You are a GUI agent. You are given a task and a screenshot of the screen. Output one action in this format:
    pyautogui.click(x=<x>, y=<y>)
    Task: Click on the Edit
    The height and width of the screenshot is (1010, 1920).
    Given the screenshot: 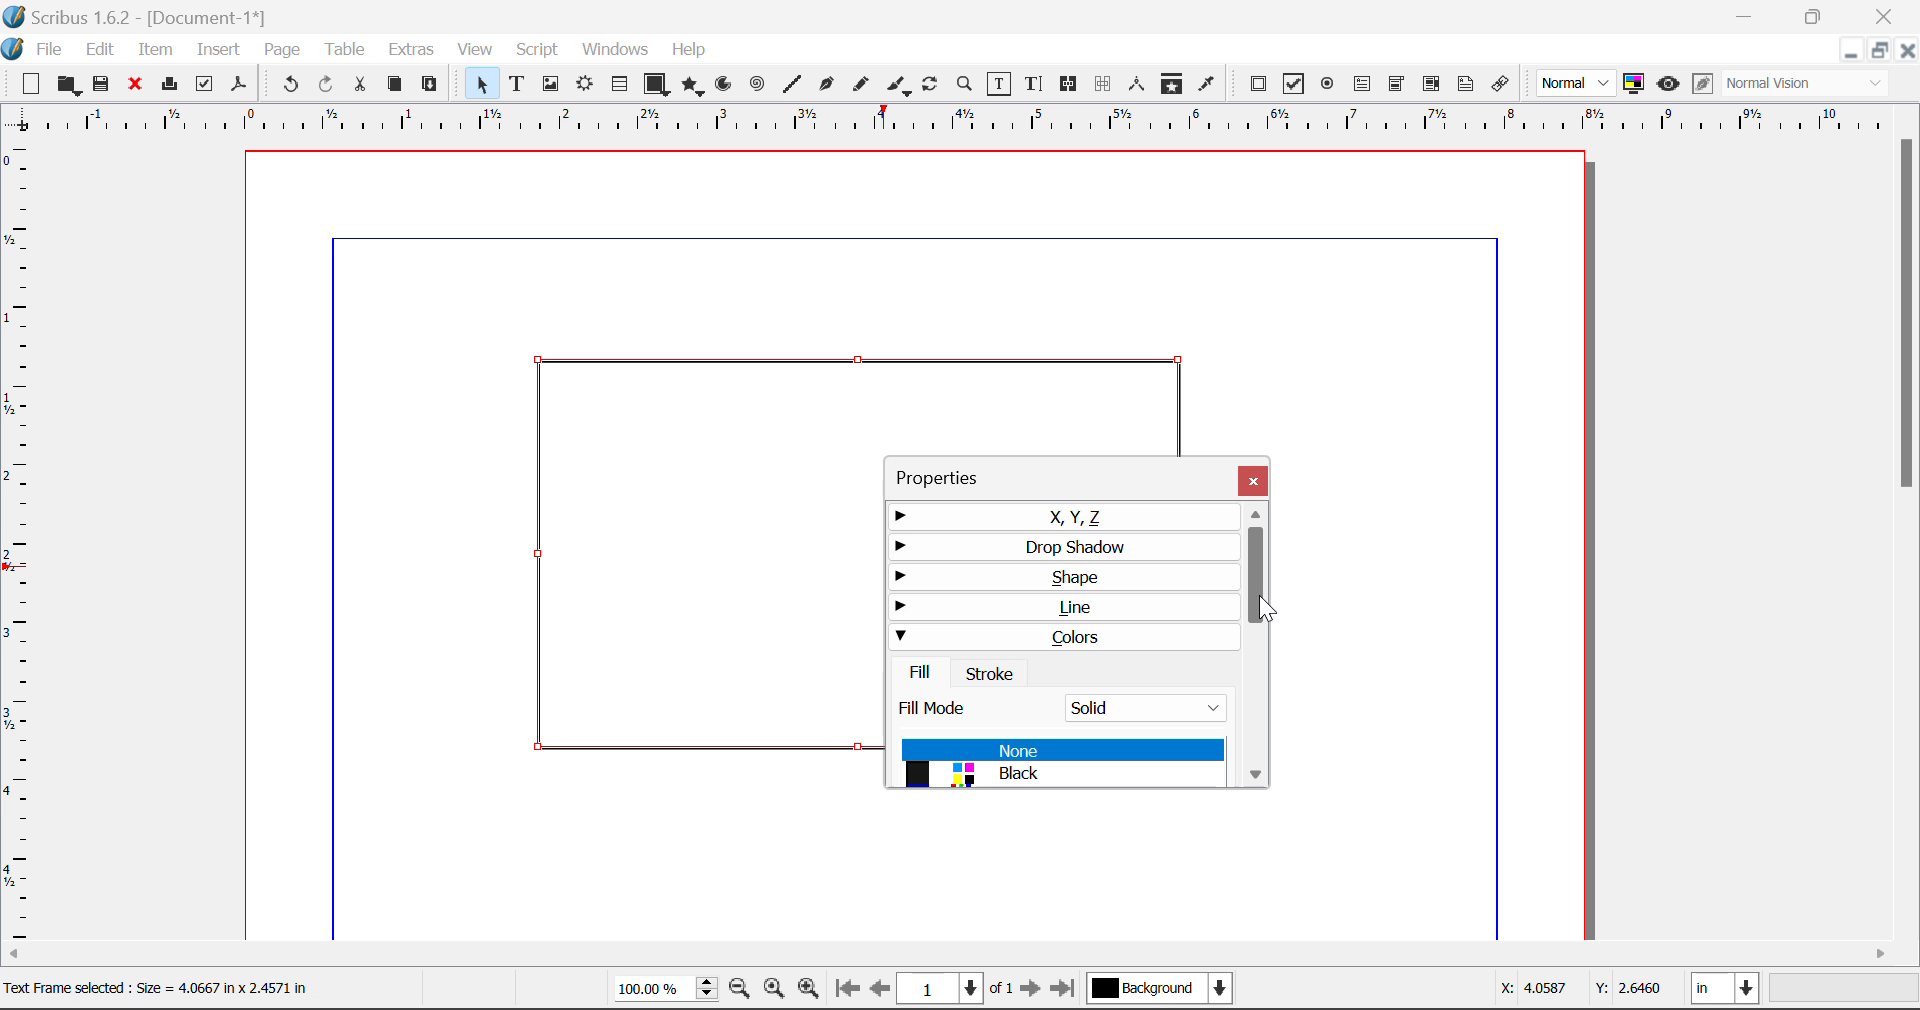 What is the action you would take?
    pyautogui.click(x=100, y=48)
    